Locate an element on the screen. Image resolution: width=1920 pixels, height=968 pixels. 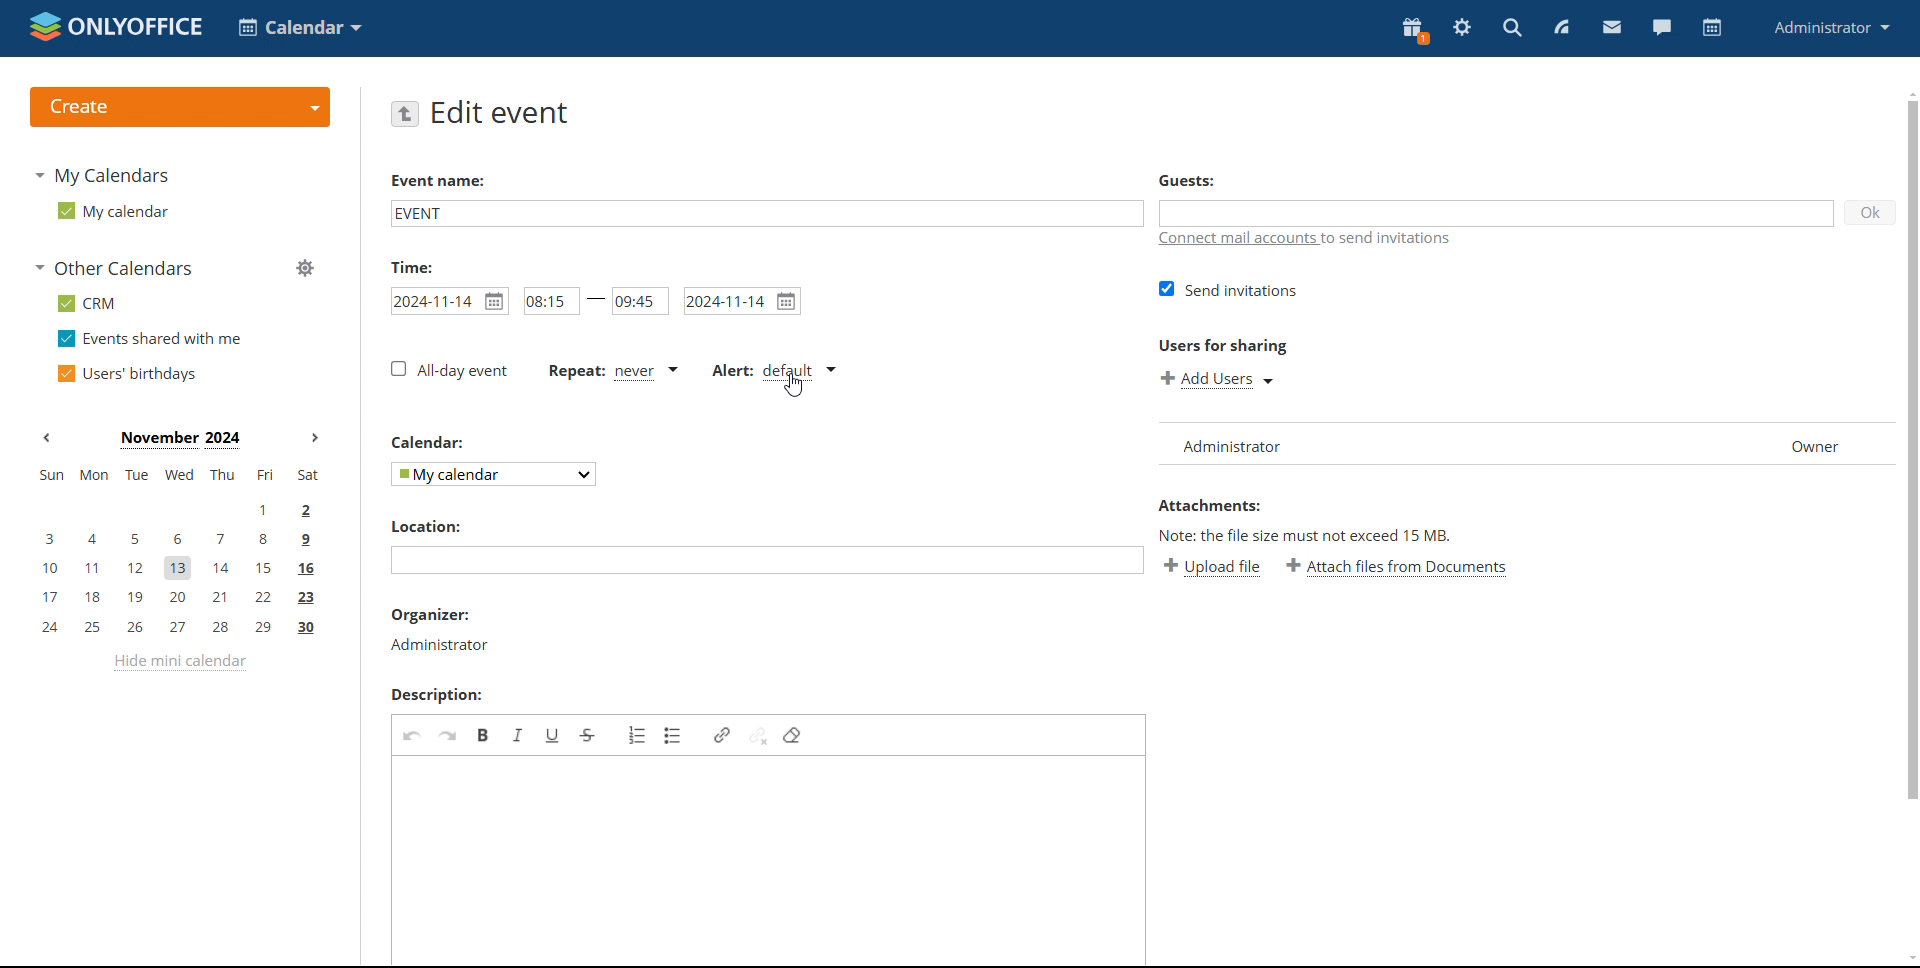
previous month is located at coordinates (47, 437).